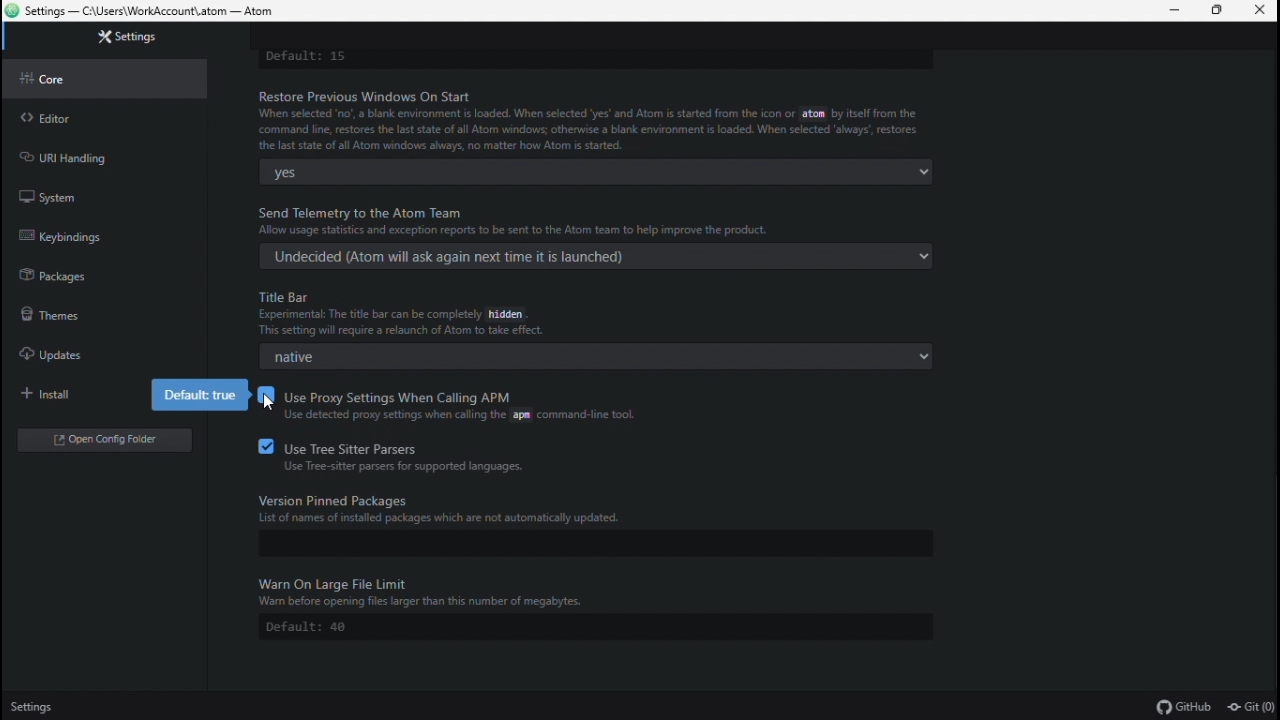  Describe the element at coordinates (581, 627) in the screenshot. I see `default` at that location.